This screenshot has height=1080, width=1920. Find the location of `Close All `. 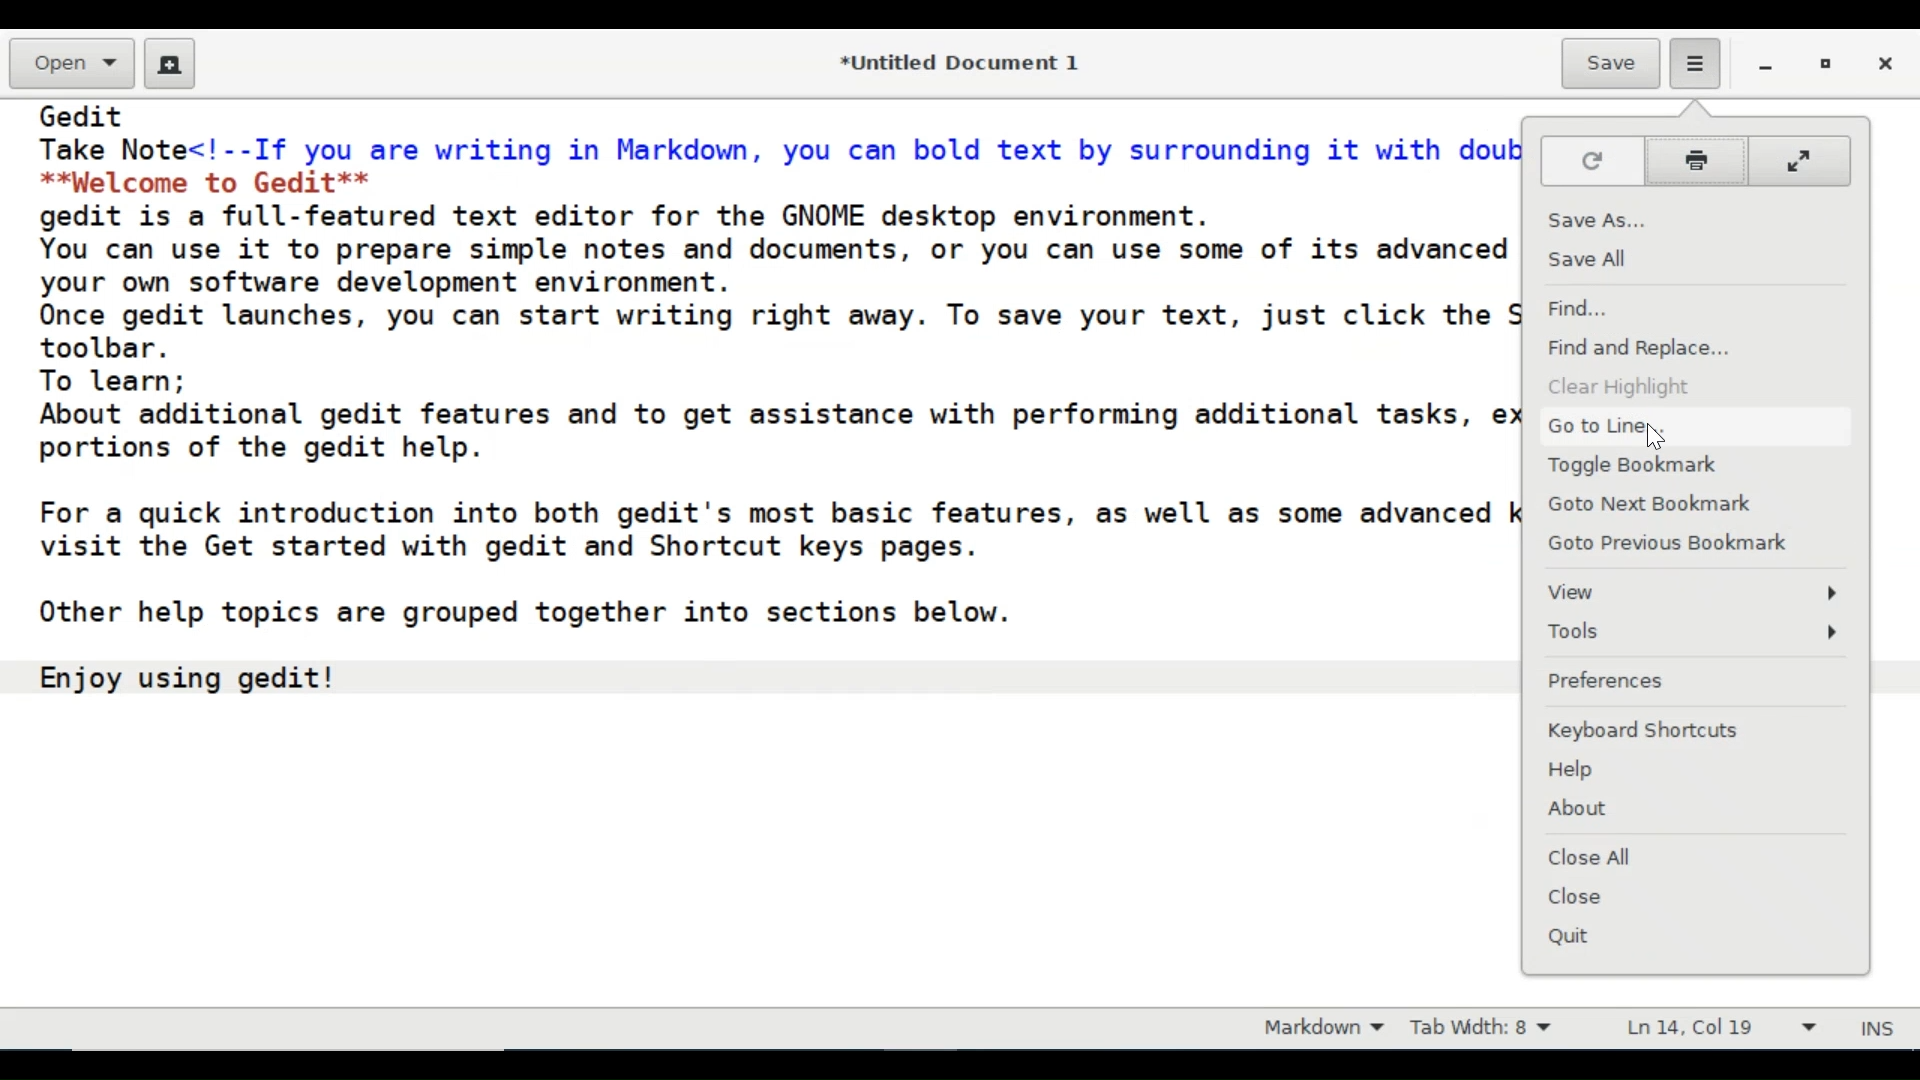

Close All  is located at coordinates (1599, 858).